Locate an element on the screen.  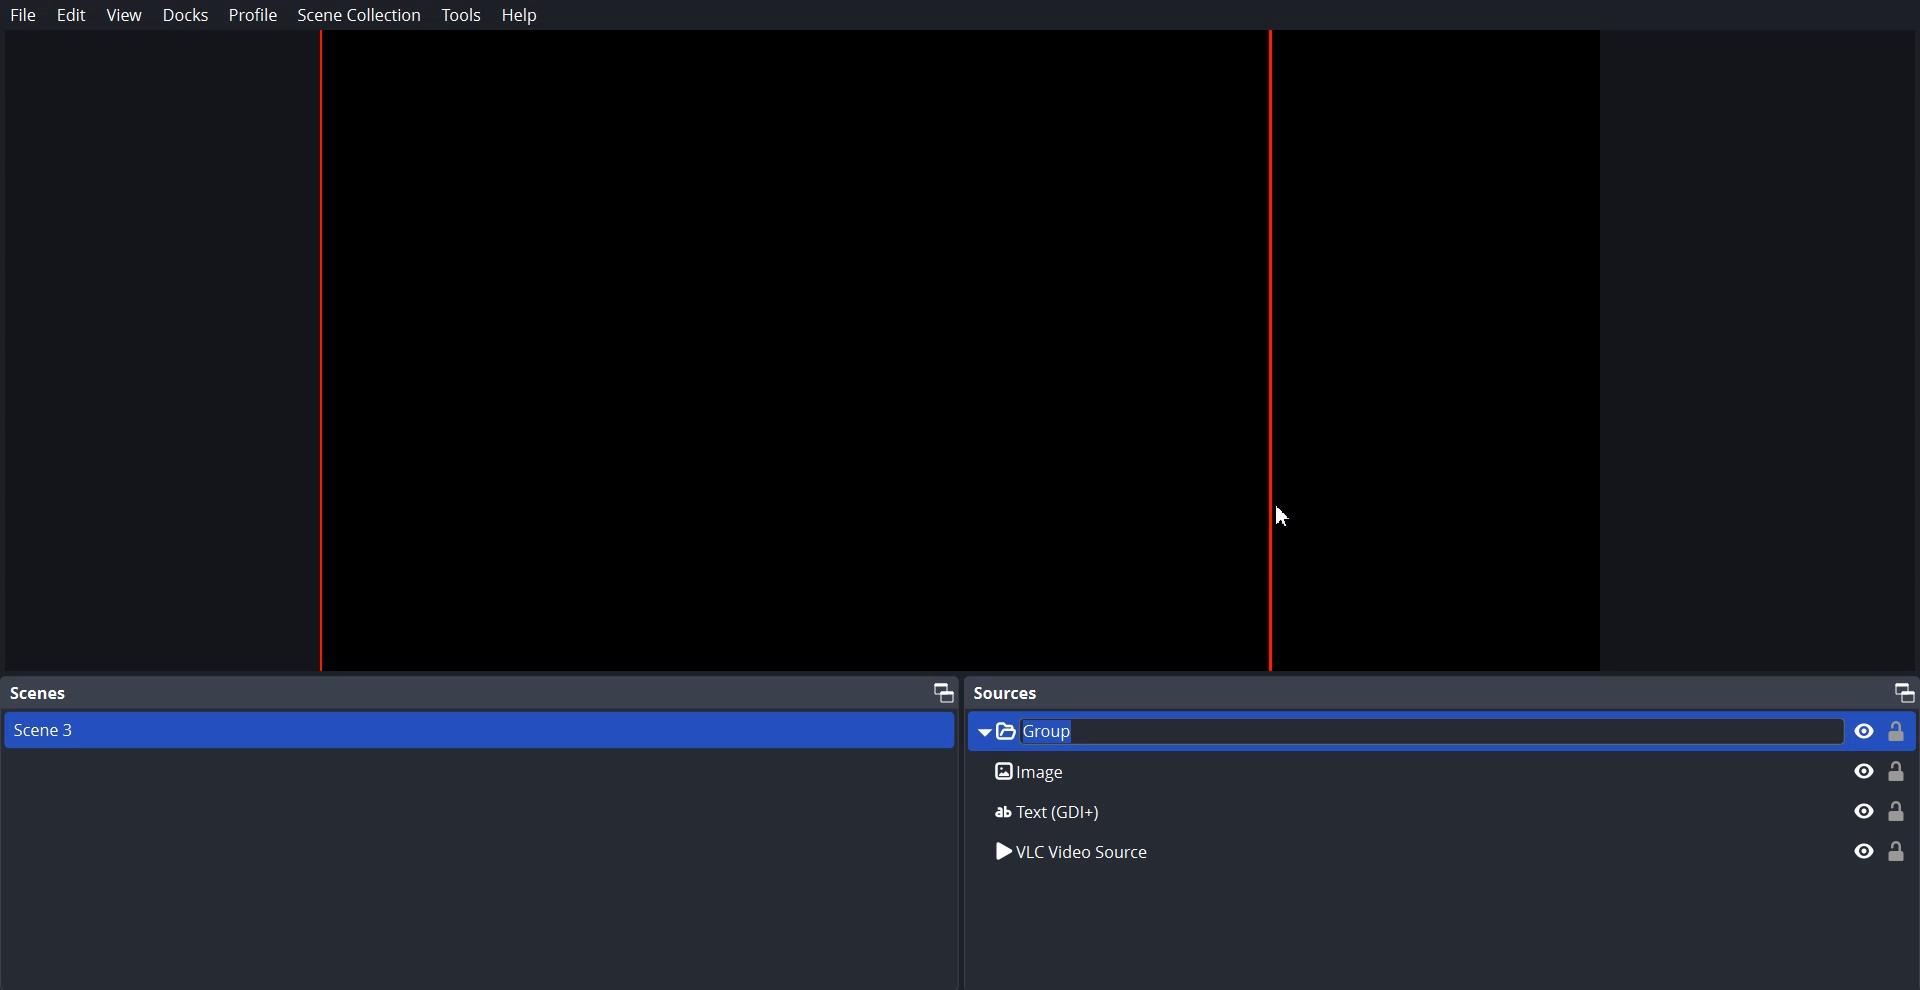
Scenes is located at coordinates (38, 694).